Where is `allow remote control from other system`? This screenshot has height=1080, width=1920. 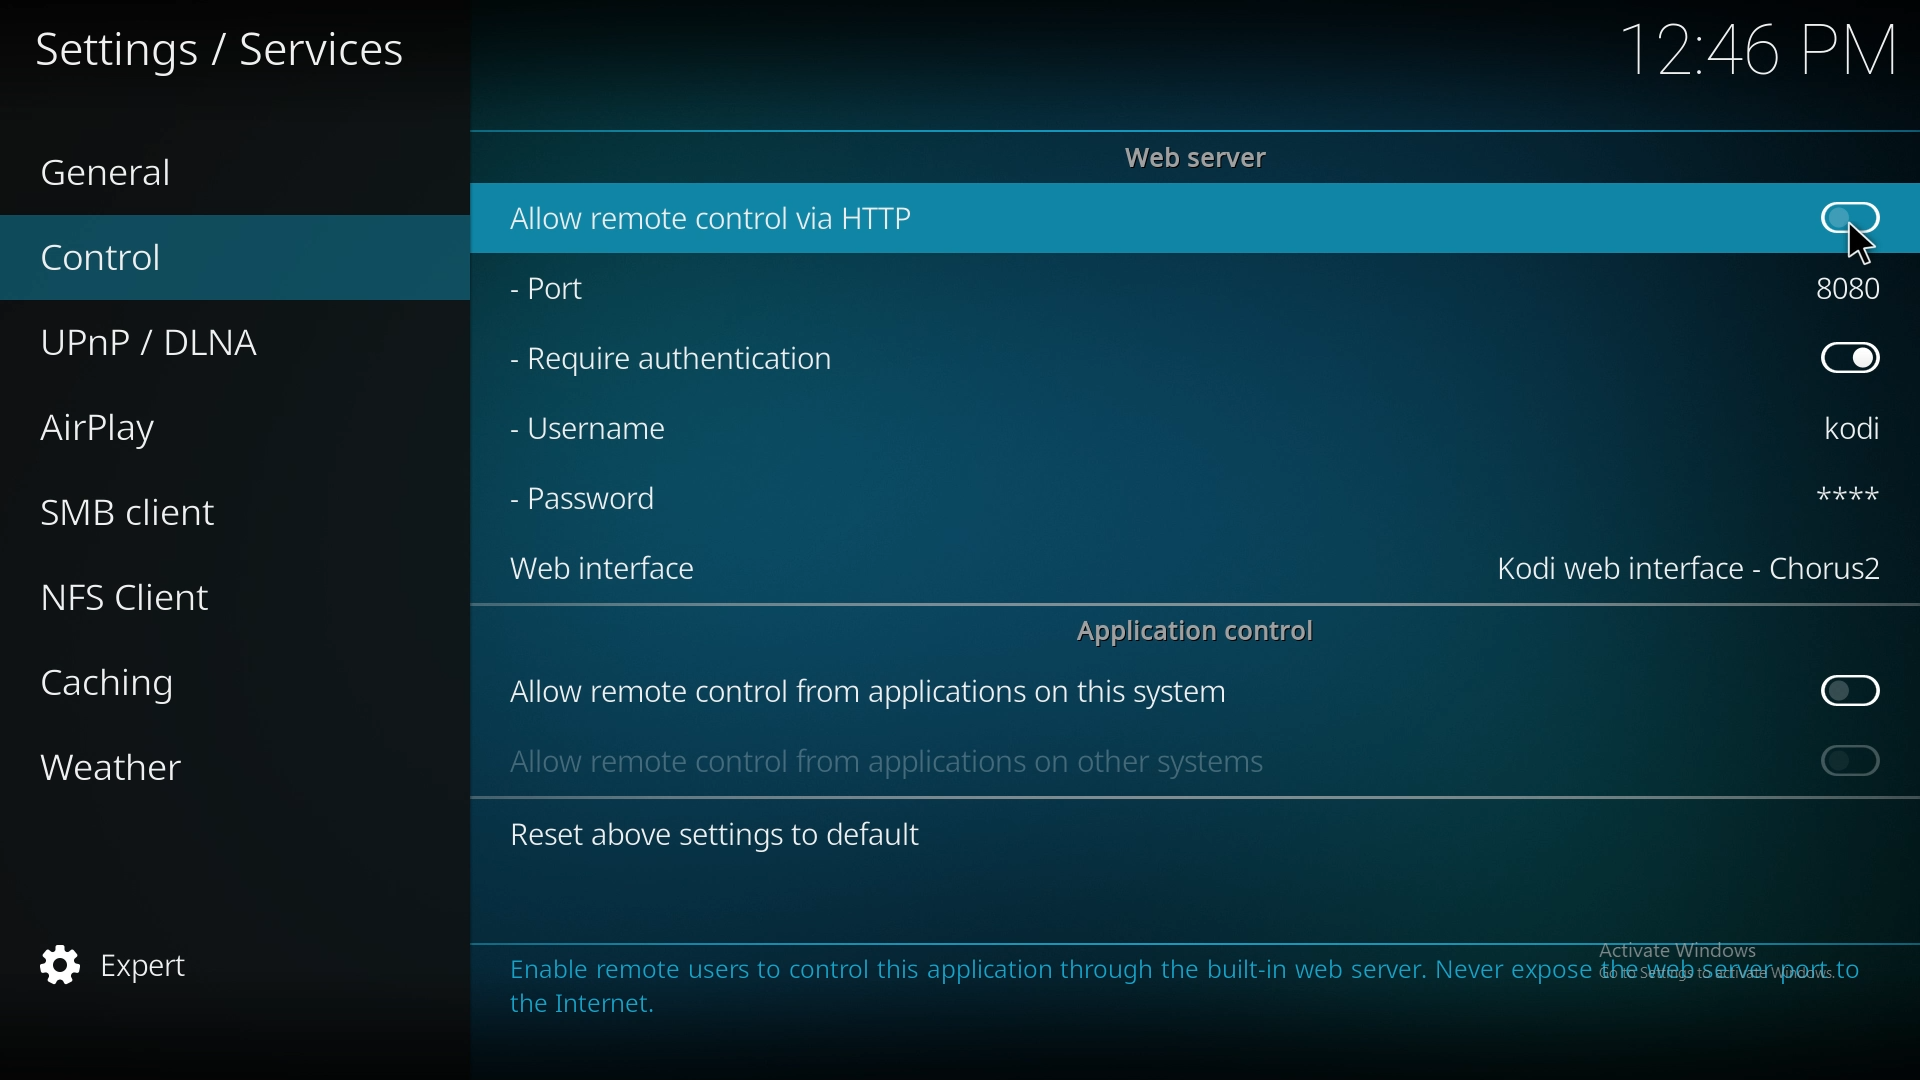
allow remote control from other system is located at coordinates (884, 760).